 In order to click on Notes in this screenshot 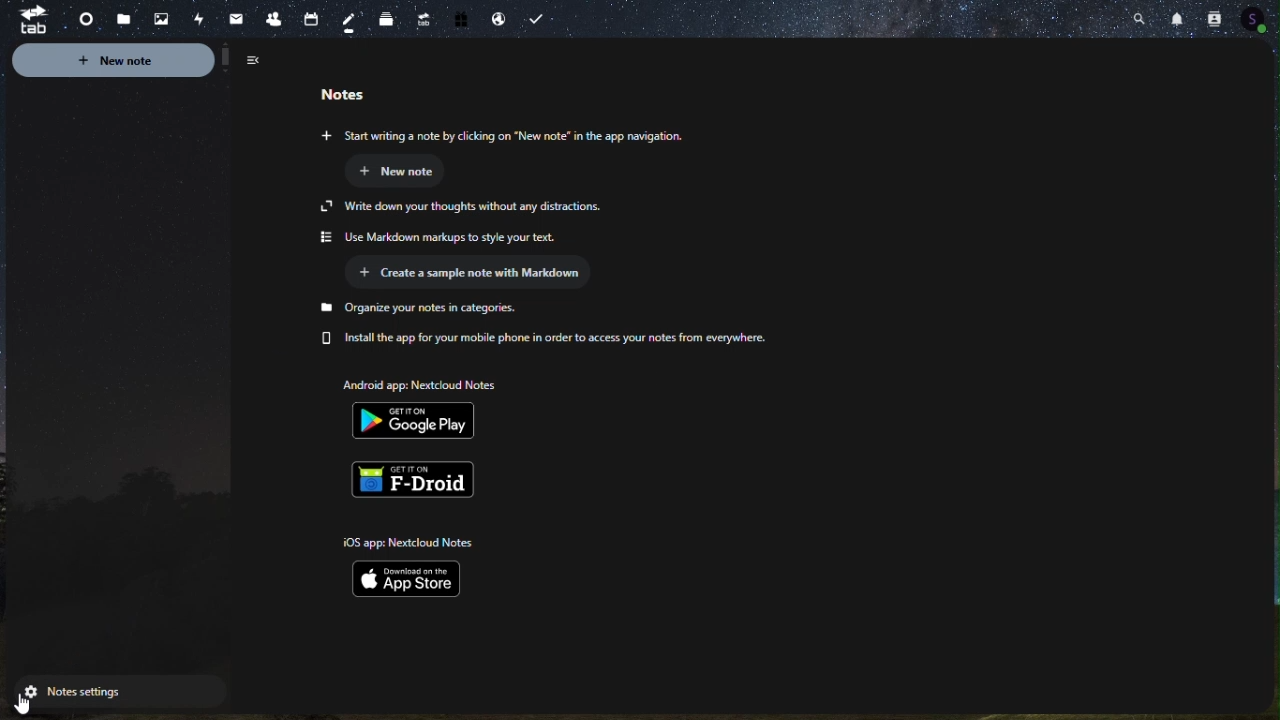, I will do `click(362, 91)`.